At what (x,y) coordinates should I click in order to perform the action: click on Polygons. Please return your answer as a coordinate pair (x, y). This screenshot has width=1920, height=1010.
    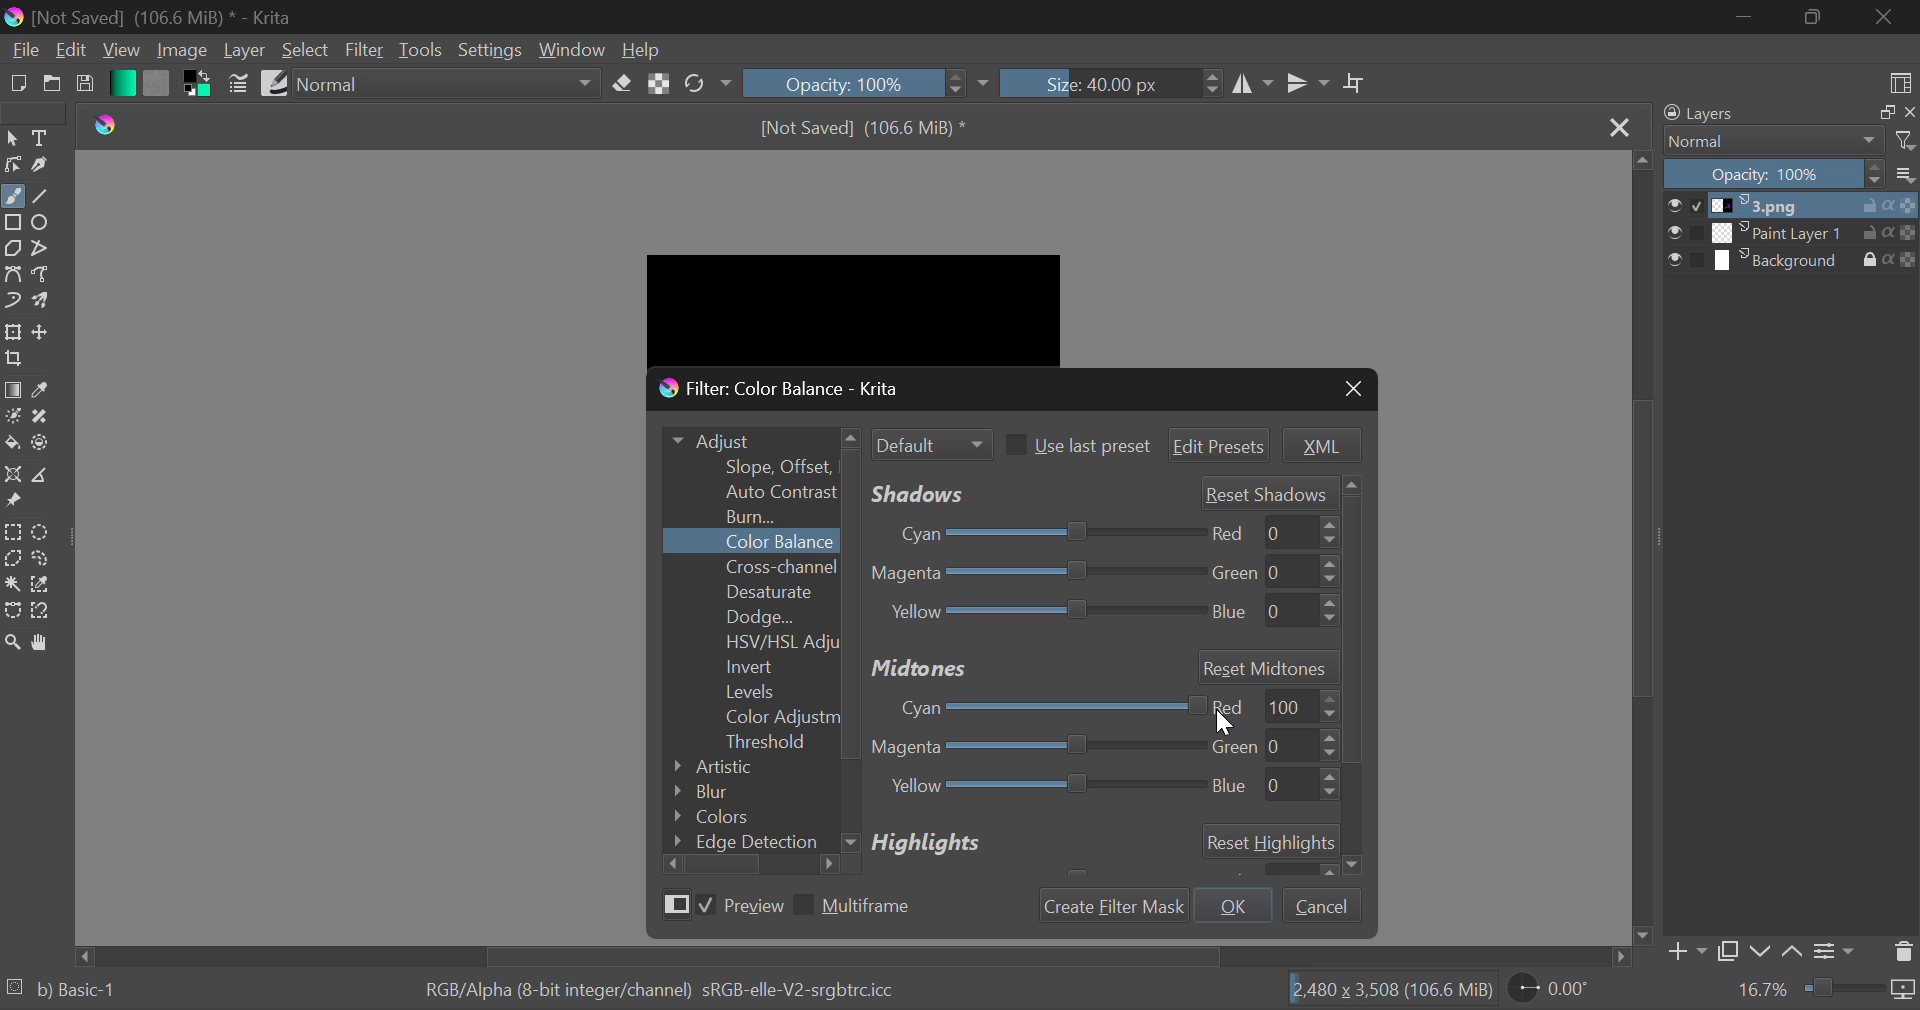
    Looking at the image, I should click on (12, 250).